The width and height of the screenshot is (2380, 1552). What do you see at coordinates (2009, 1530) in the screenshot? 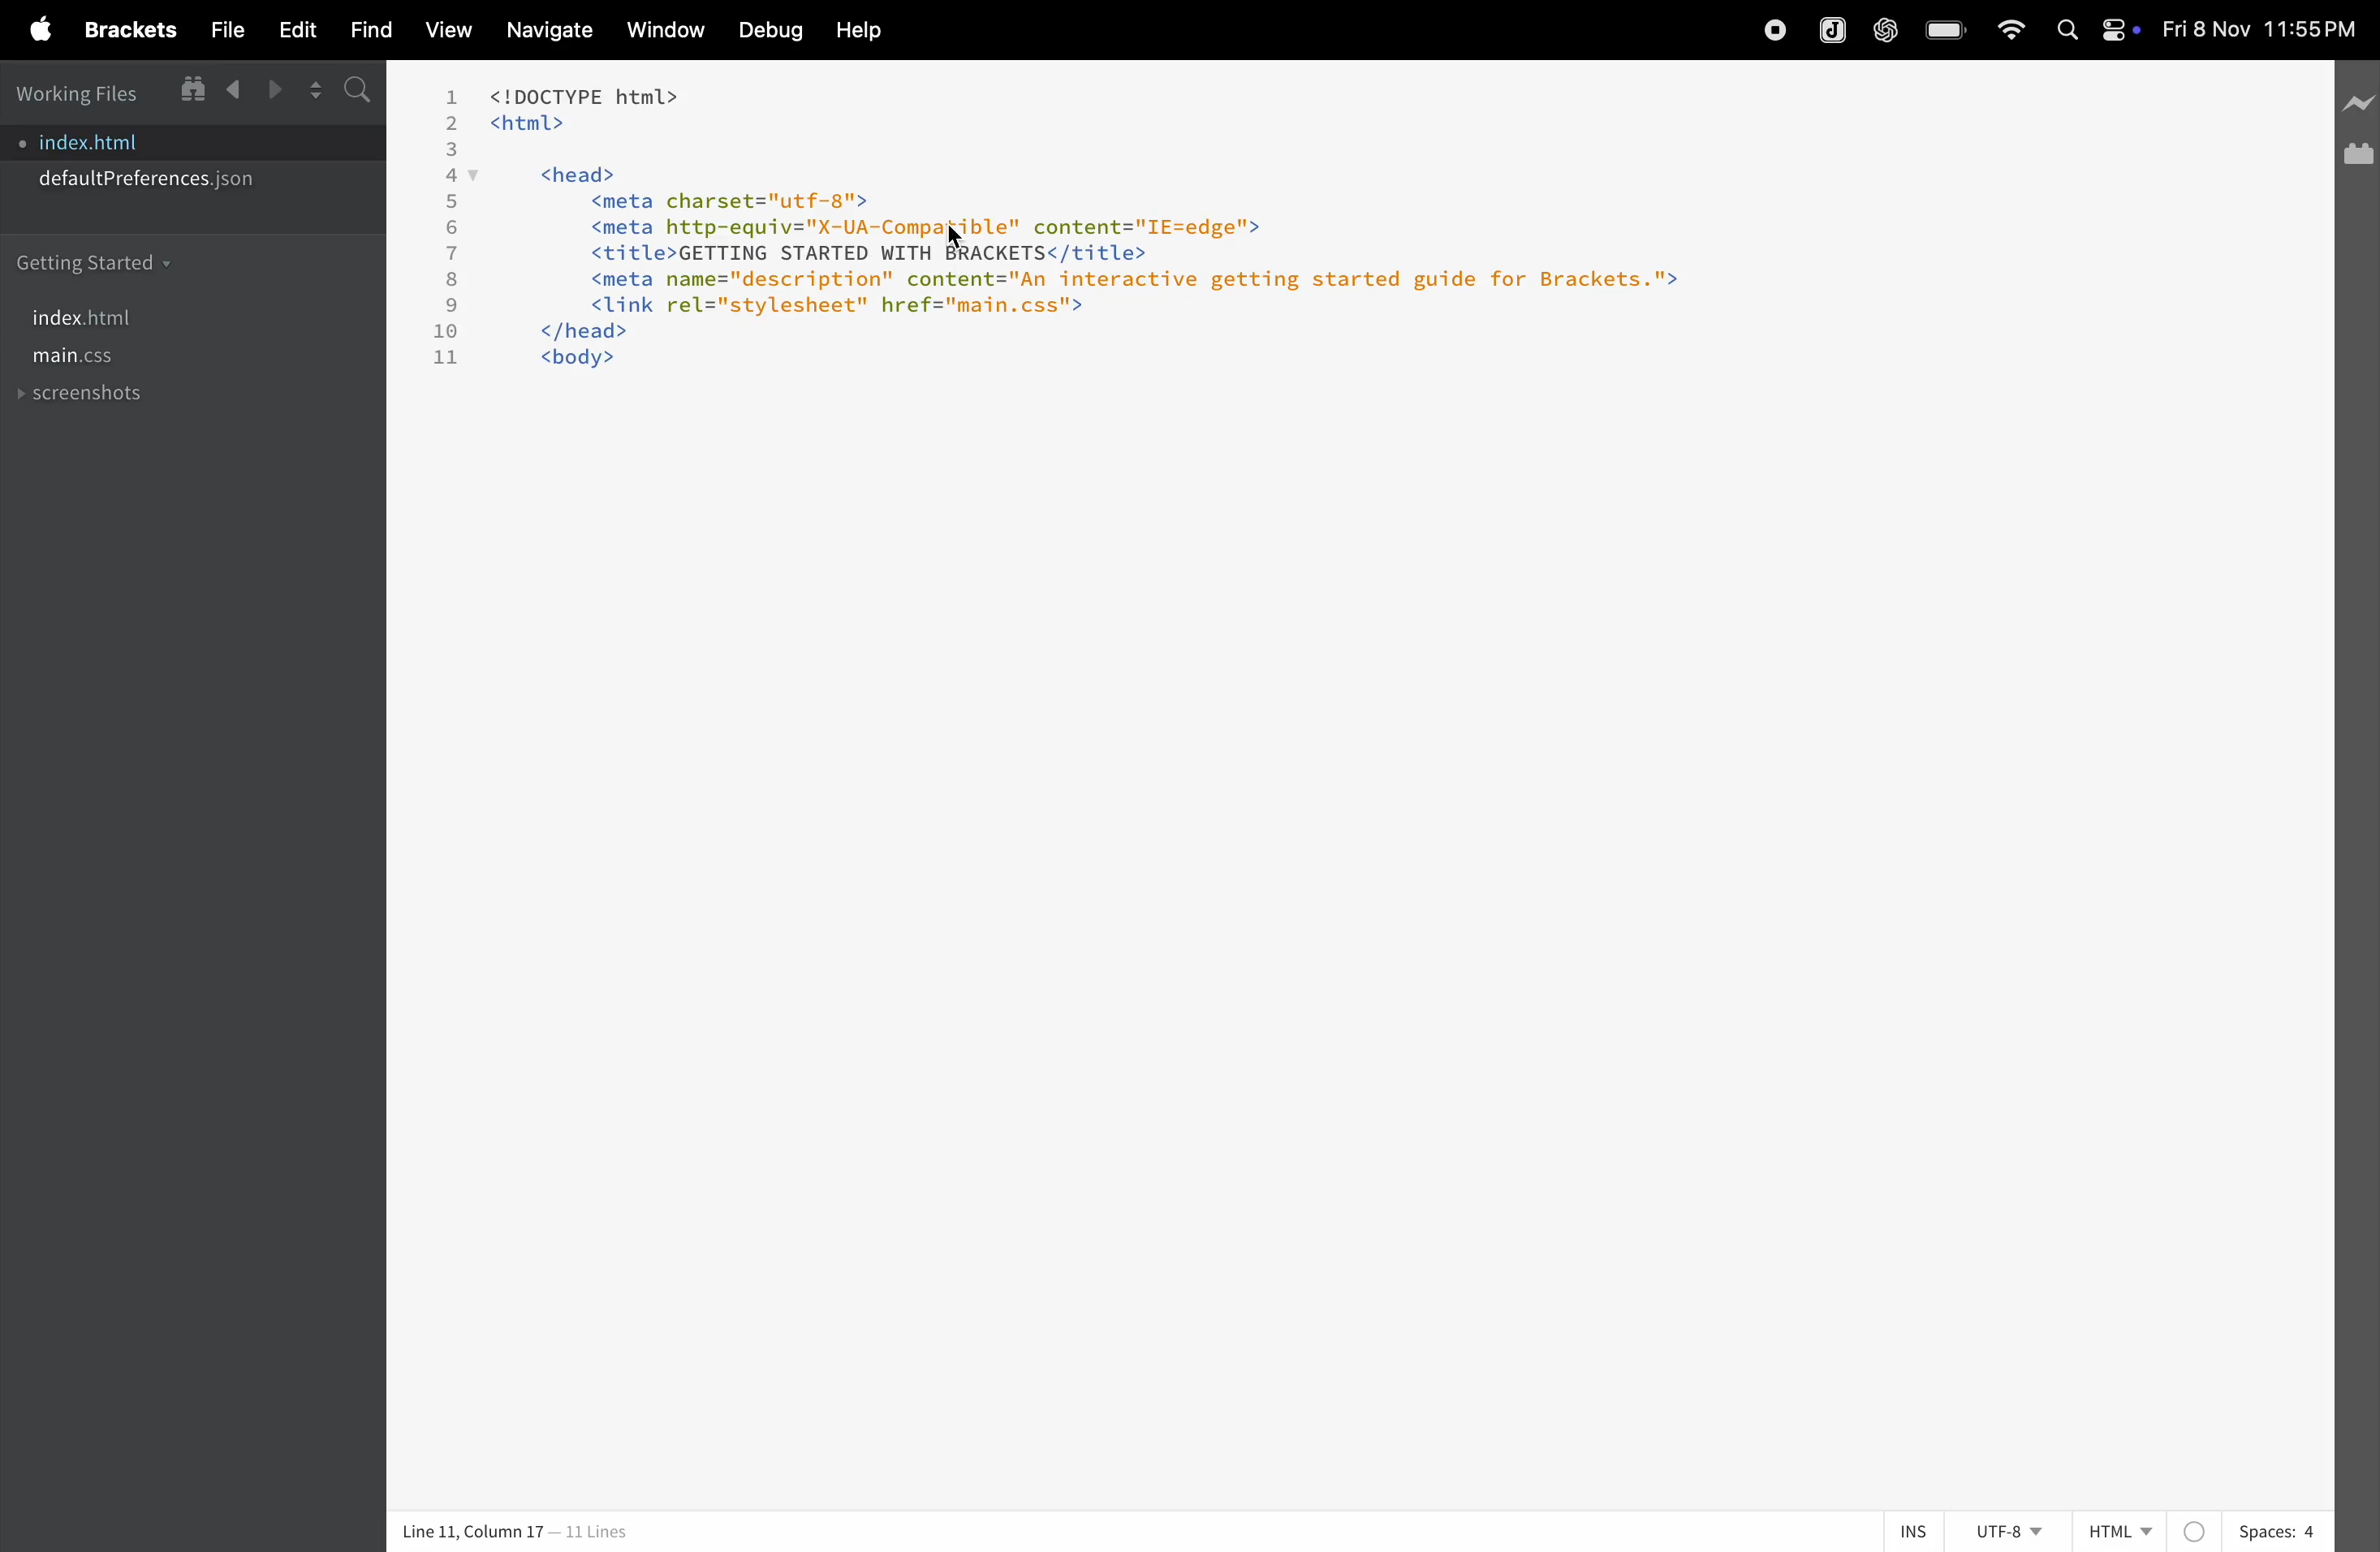
I see `utf-8` at bounding box center [2009, 1530].